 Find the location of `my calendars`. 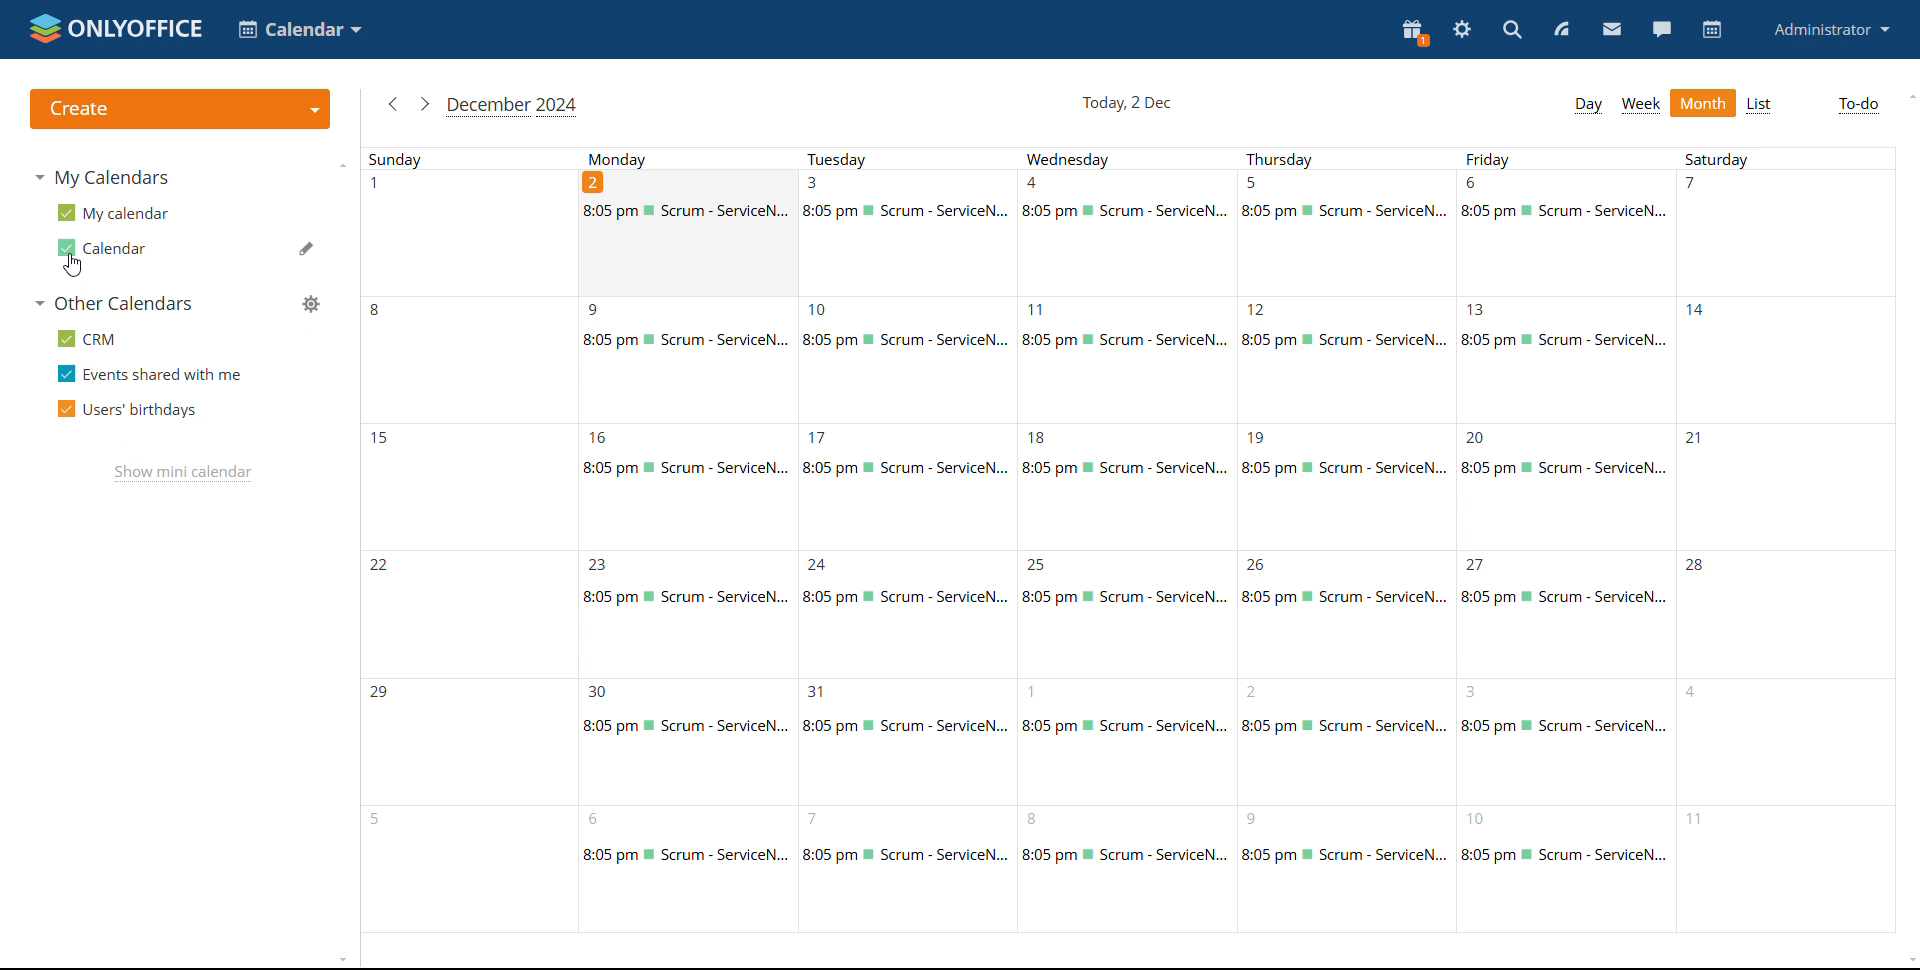

my calendars is located at coordinates (101, 176).